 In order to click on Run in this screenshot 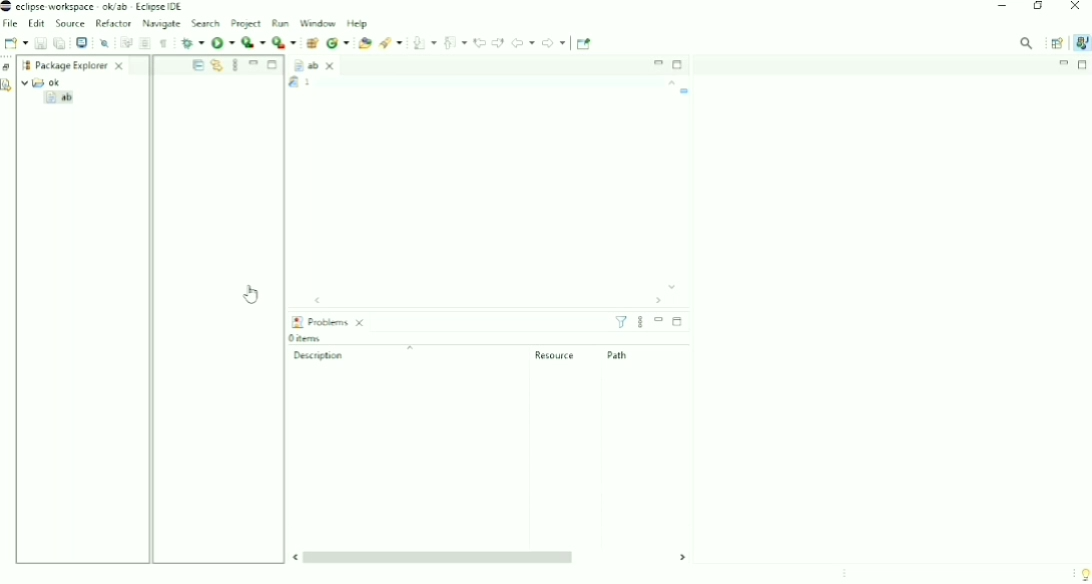, I will do `click(223, 42)`.